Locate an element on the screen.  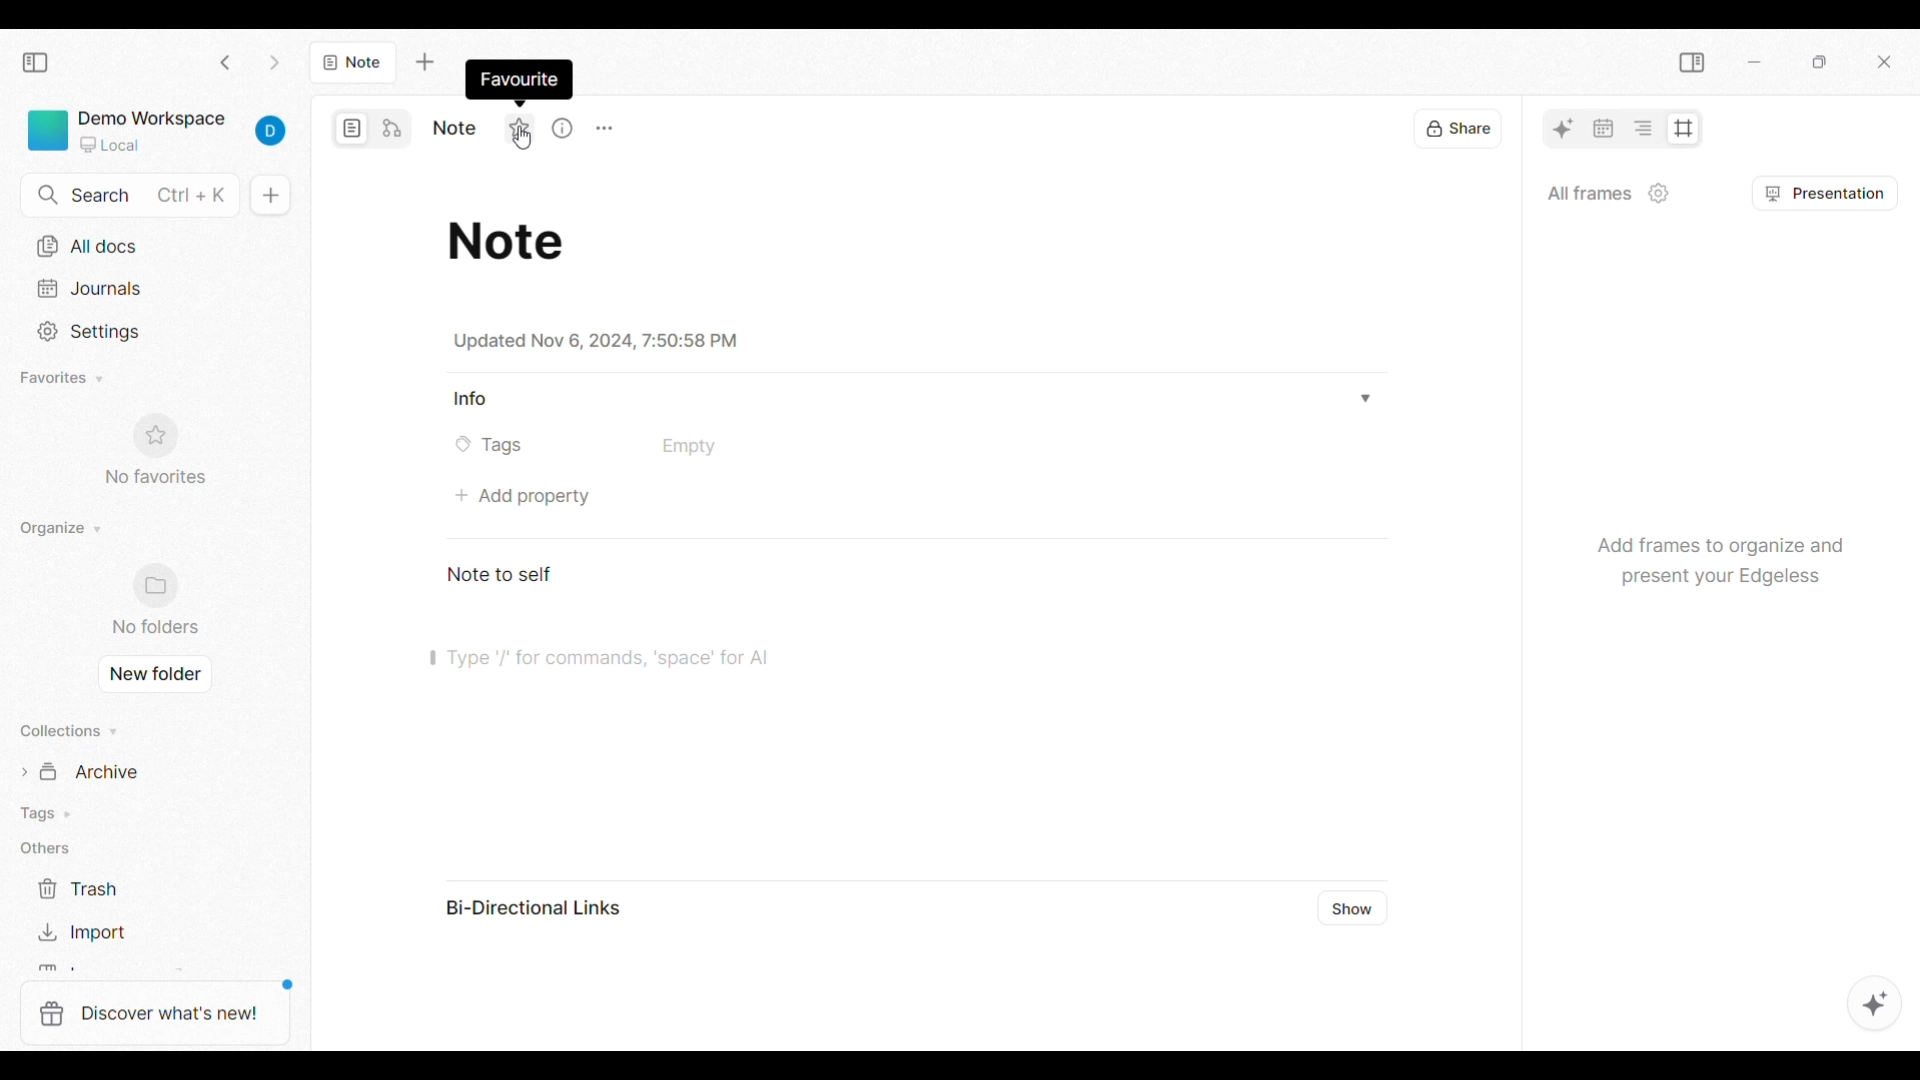
Note to self is located at coordinates (503, 573).